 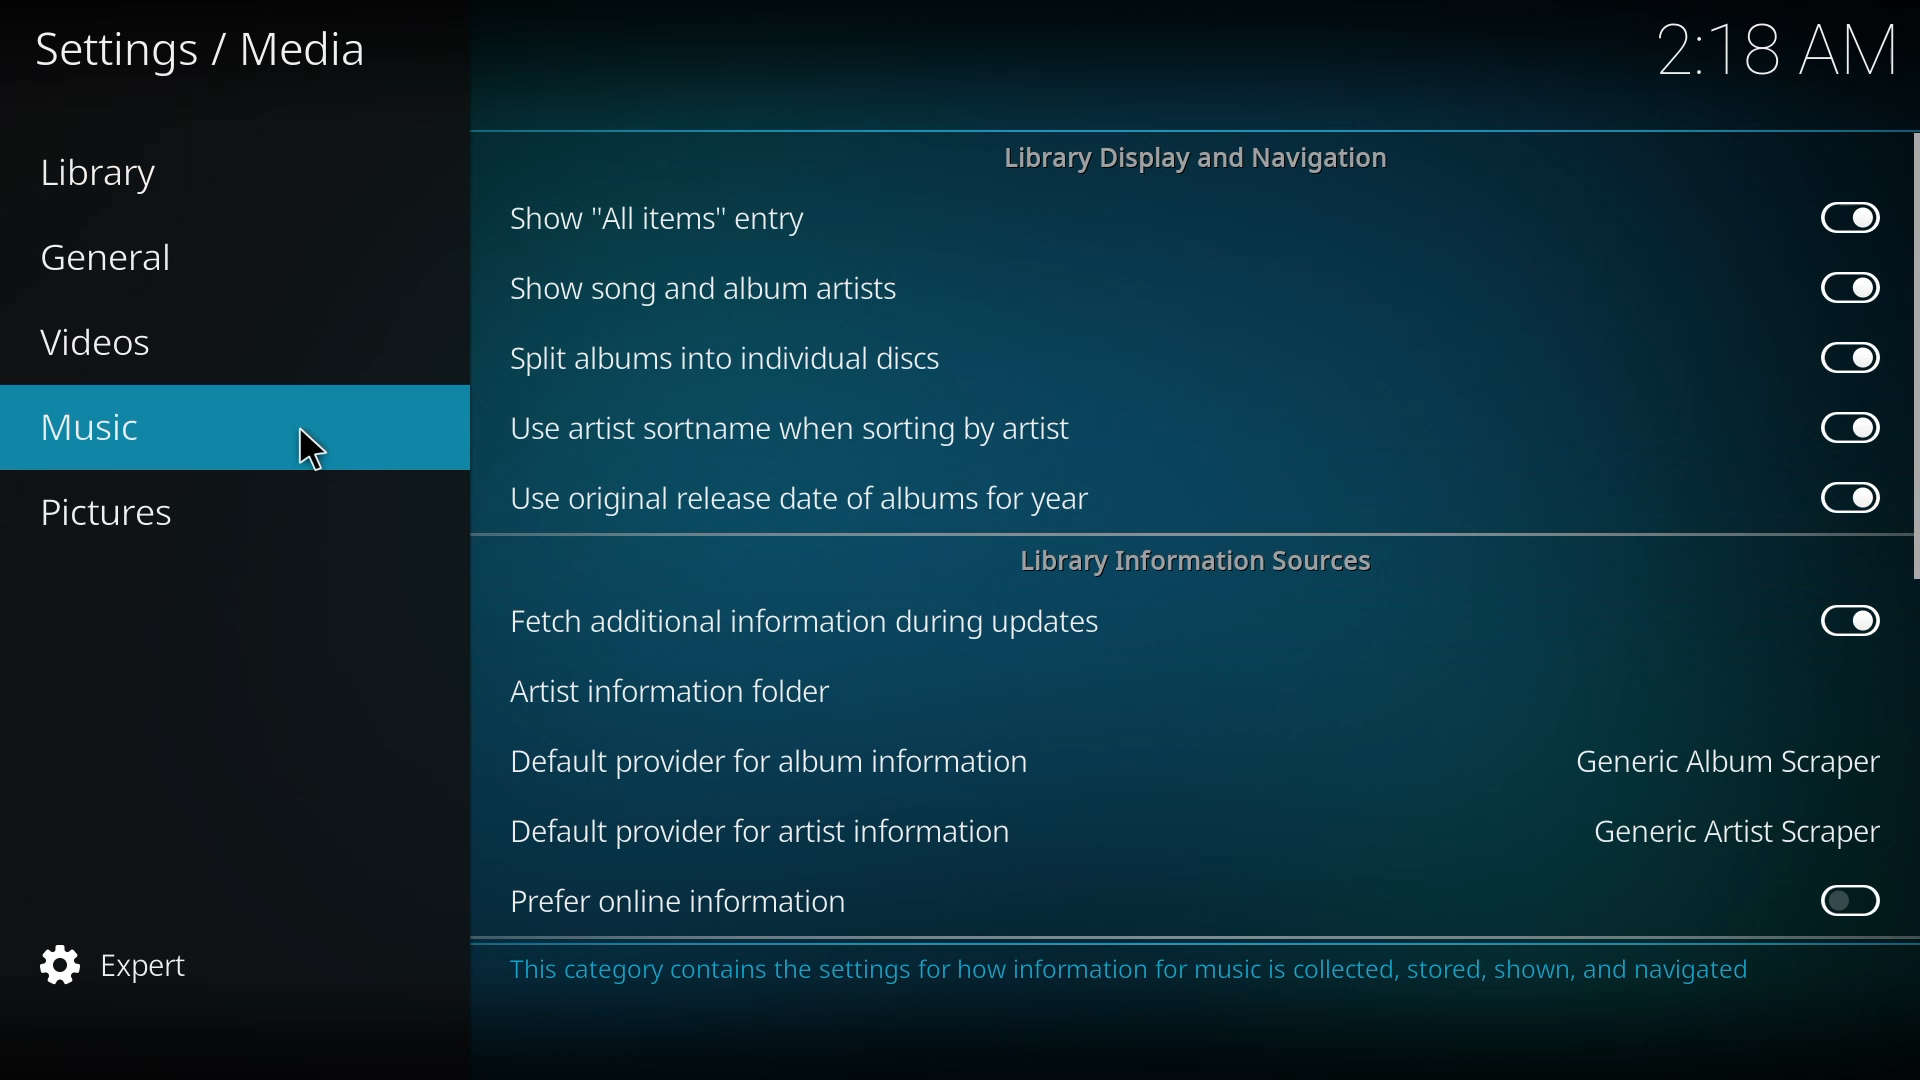 What do you see at coordinates (1197, 559) in the screenshot?
I see `library info sources` at bounding box center [1197, 559].